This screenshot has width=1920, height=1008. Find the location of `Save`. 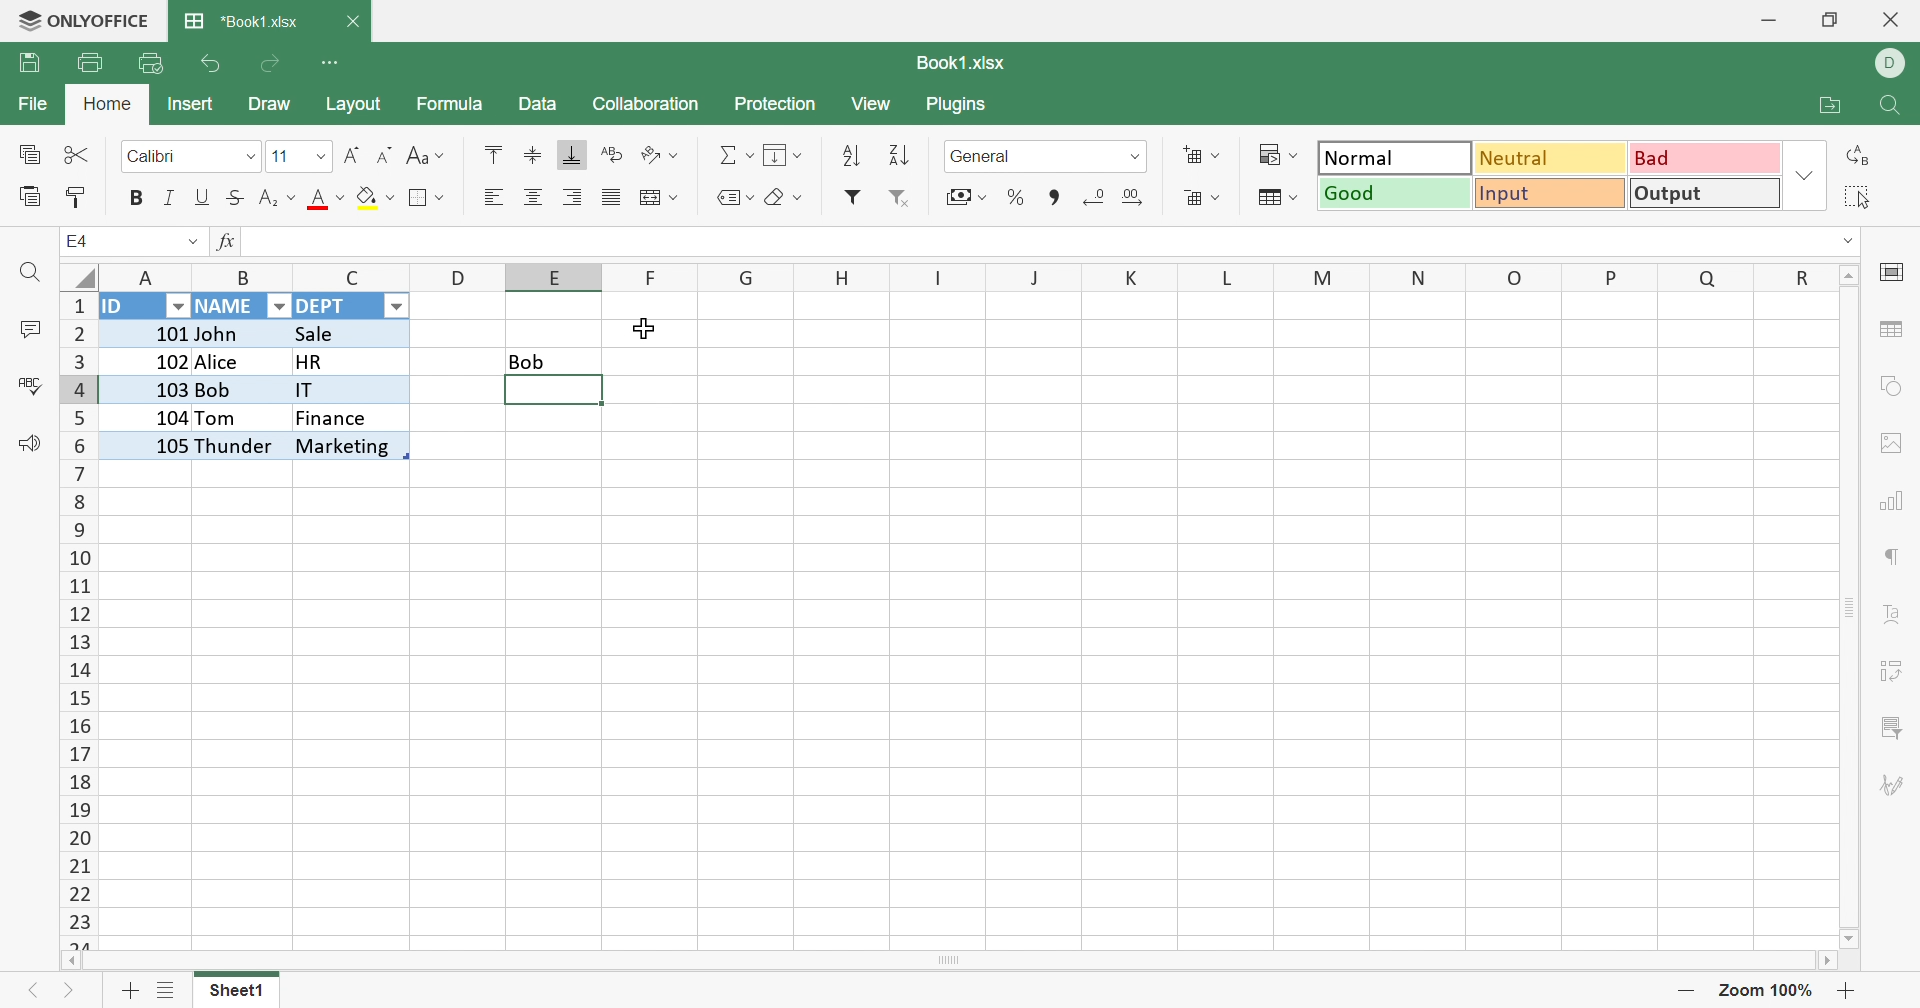

Save is located at coordinates (29, 63).